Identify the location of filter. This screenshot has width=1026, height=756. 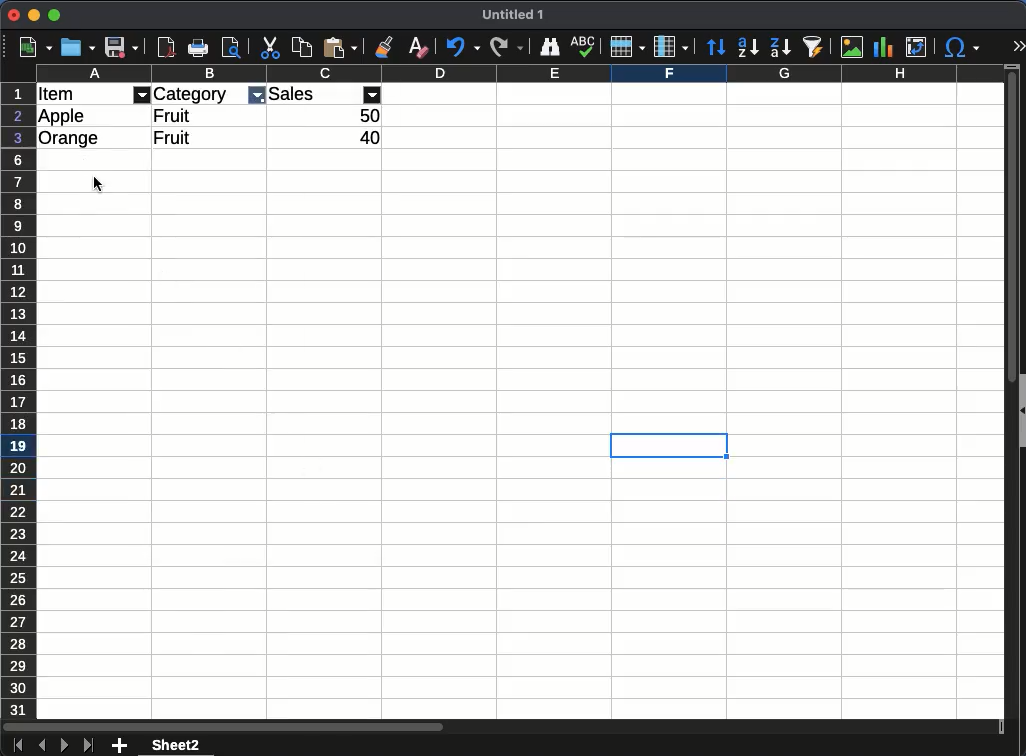
(256, 96).